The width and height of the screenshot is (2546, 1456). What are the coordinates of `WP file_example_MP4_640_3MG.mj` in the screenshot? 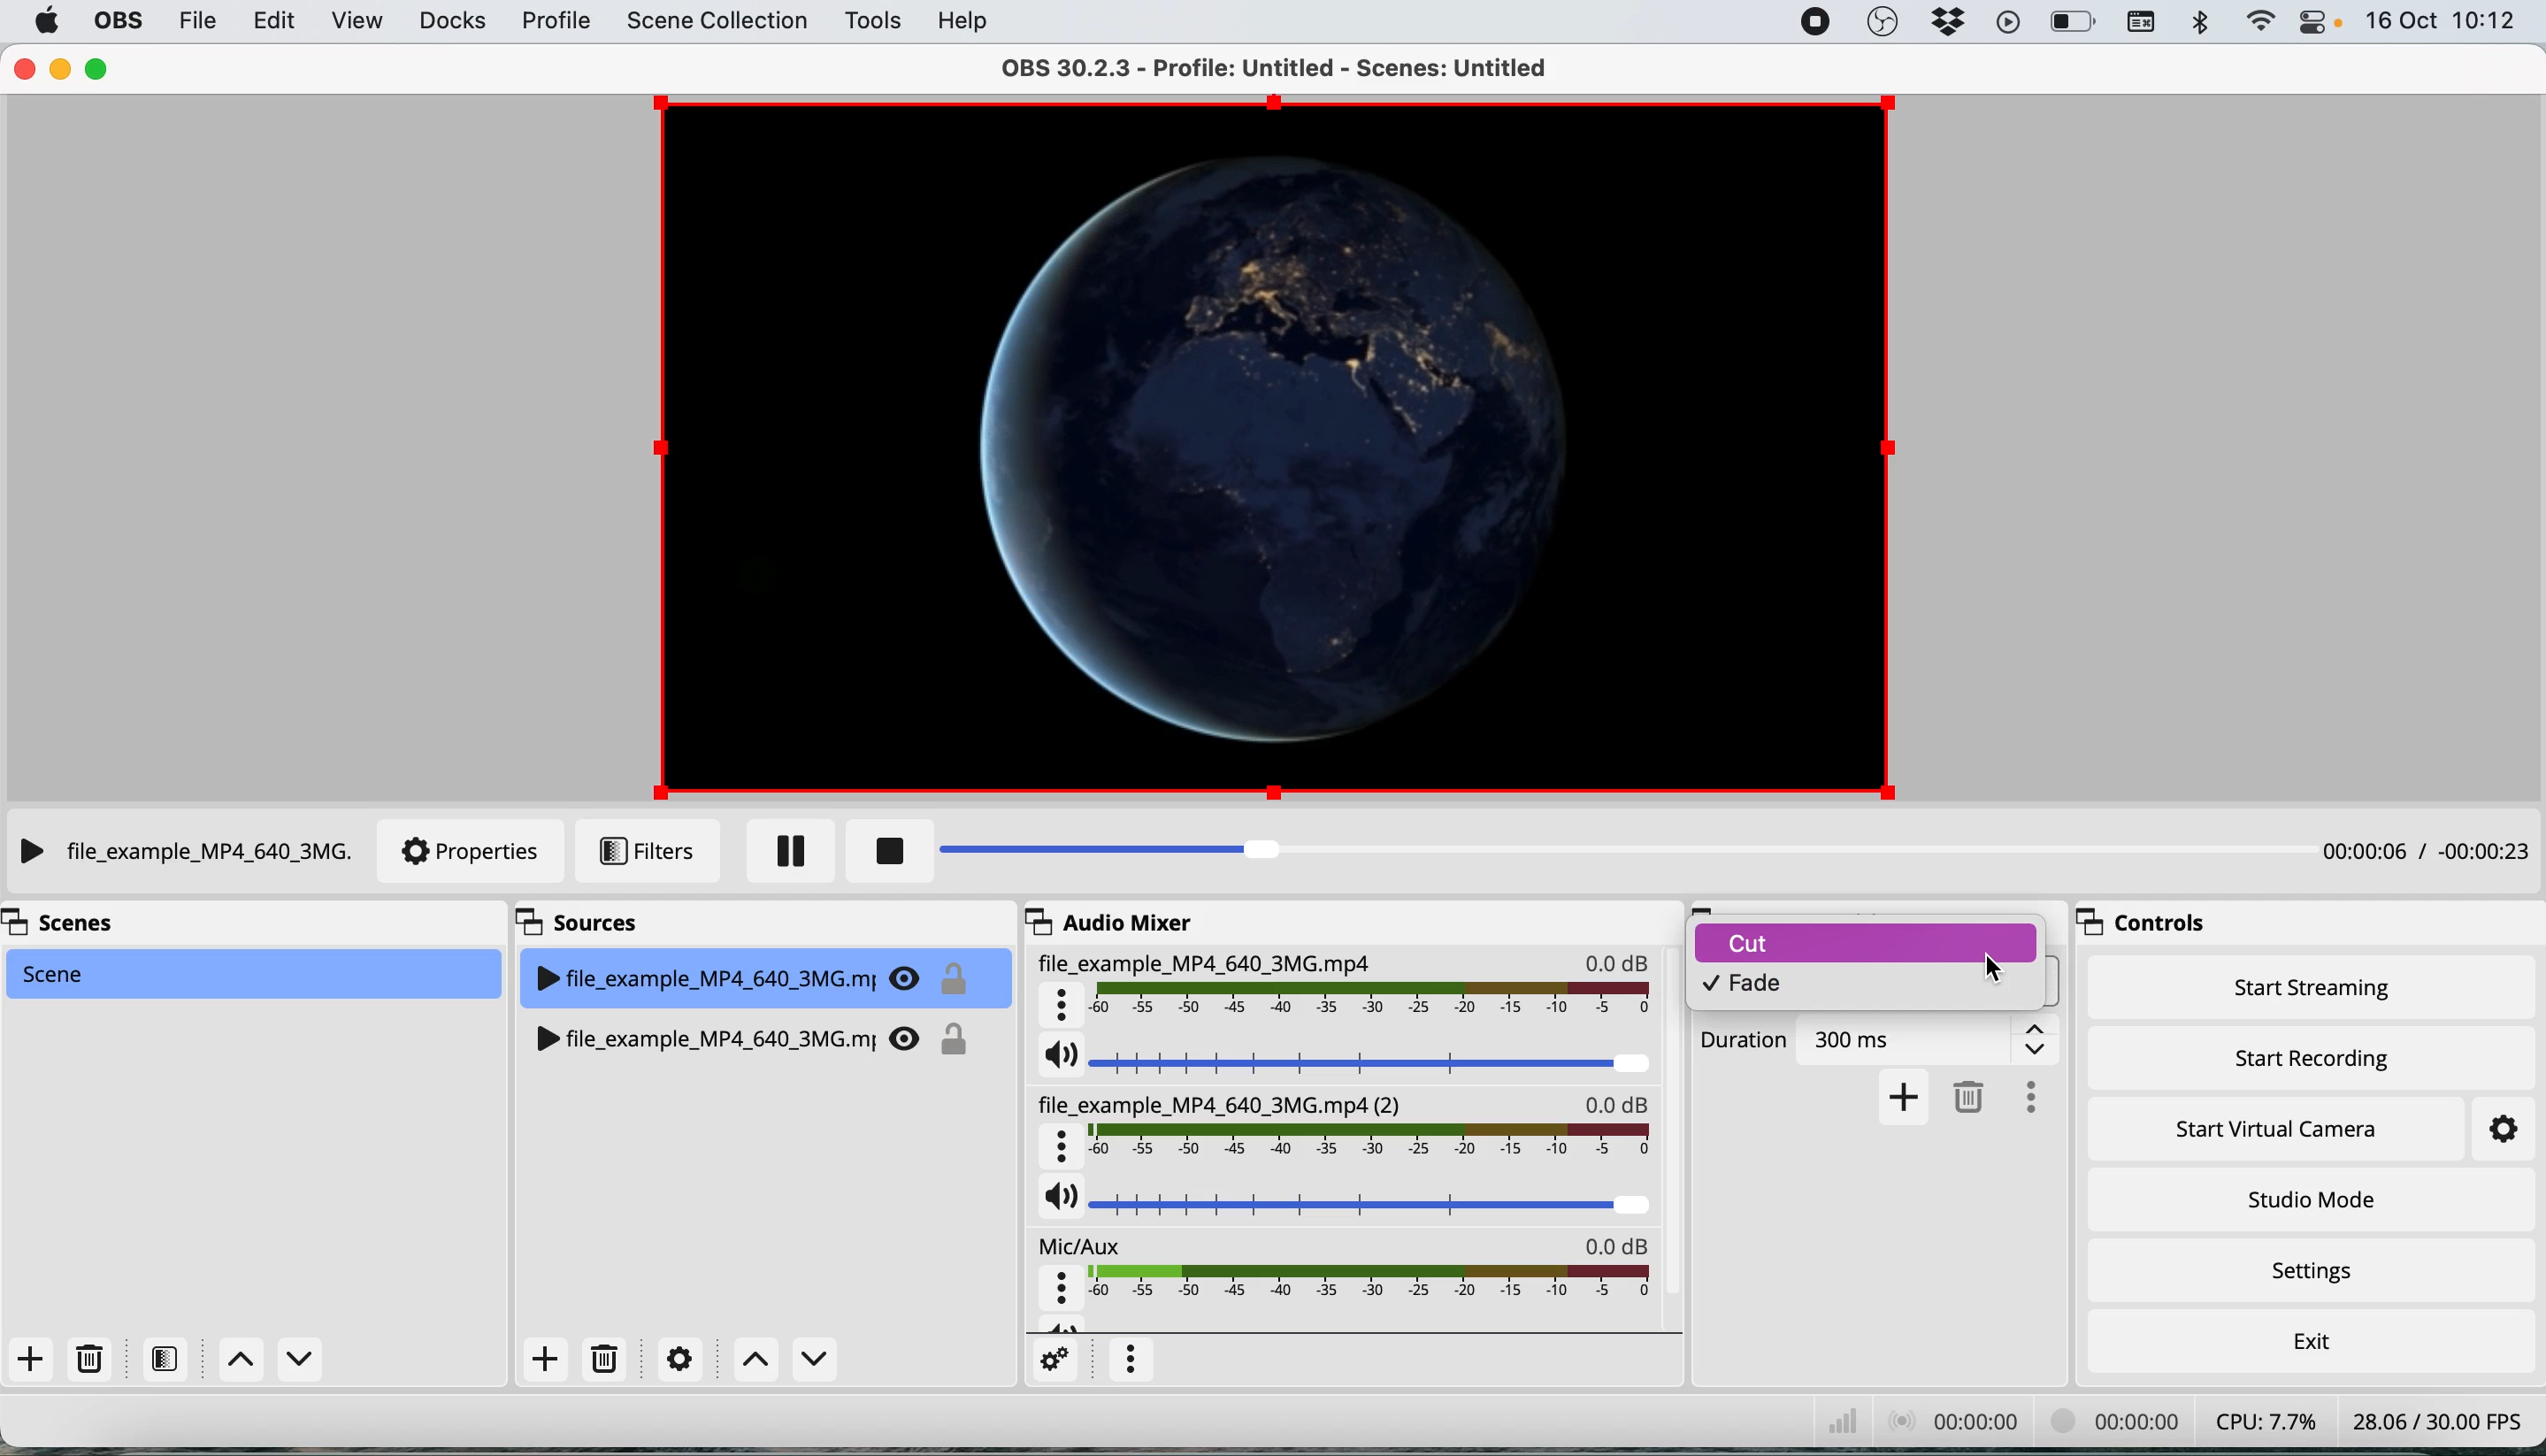 It's located at (753, 1033).